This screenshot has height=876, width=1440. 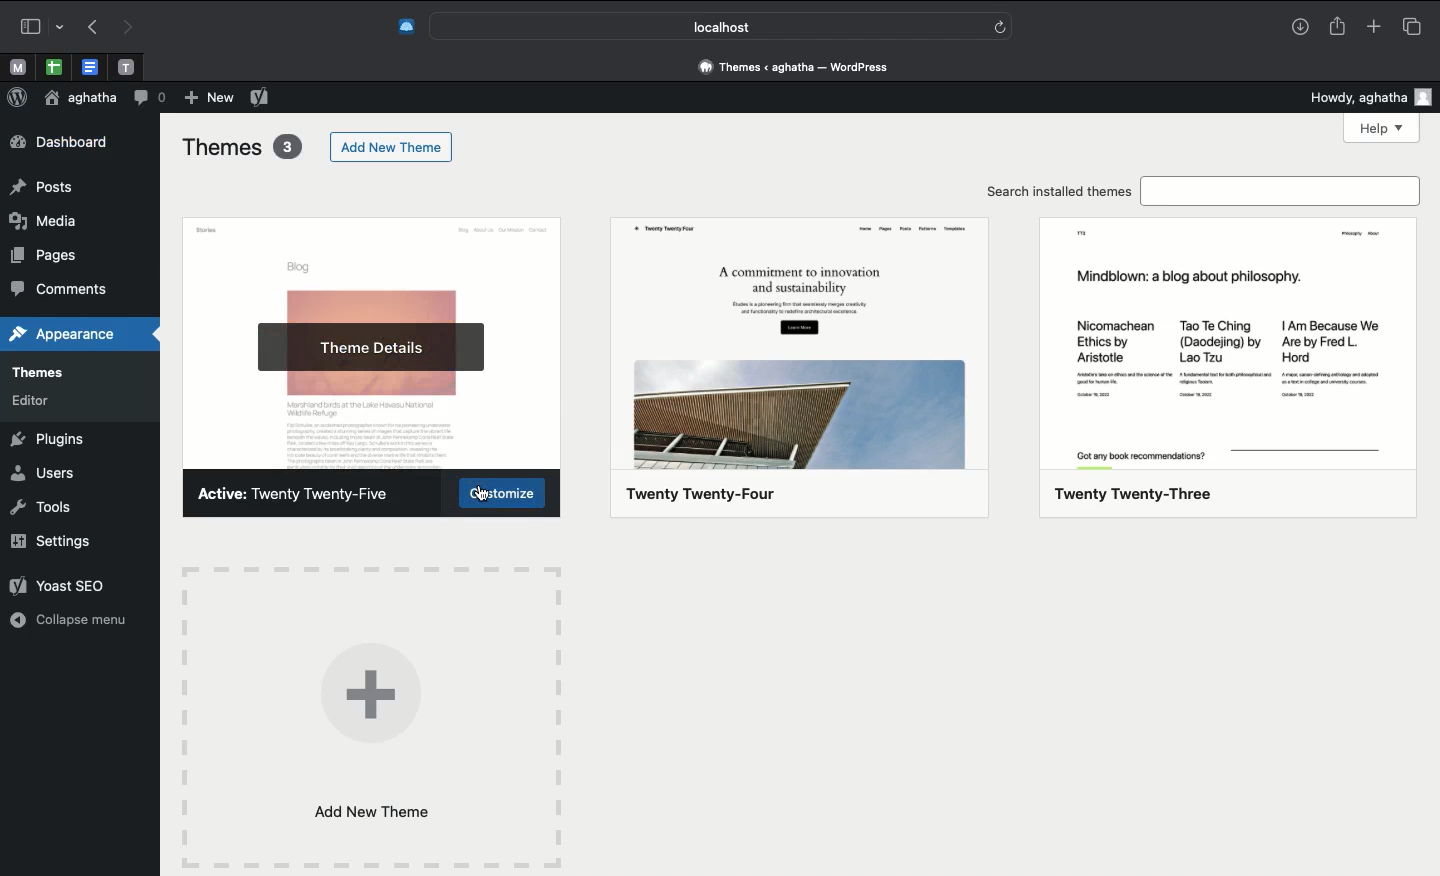 What do you see at coordinates (65, 369) in the screenshot?
I see `themes` at bounding box center [65, 369].